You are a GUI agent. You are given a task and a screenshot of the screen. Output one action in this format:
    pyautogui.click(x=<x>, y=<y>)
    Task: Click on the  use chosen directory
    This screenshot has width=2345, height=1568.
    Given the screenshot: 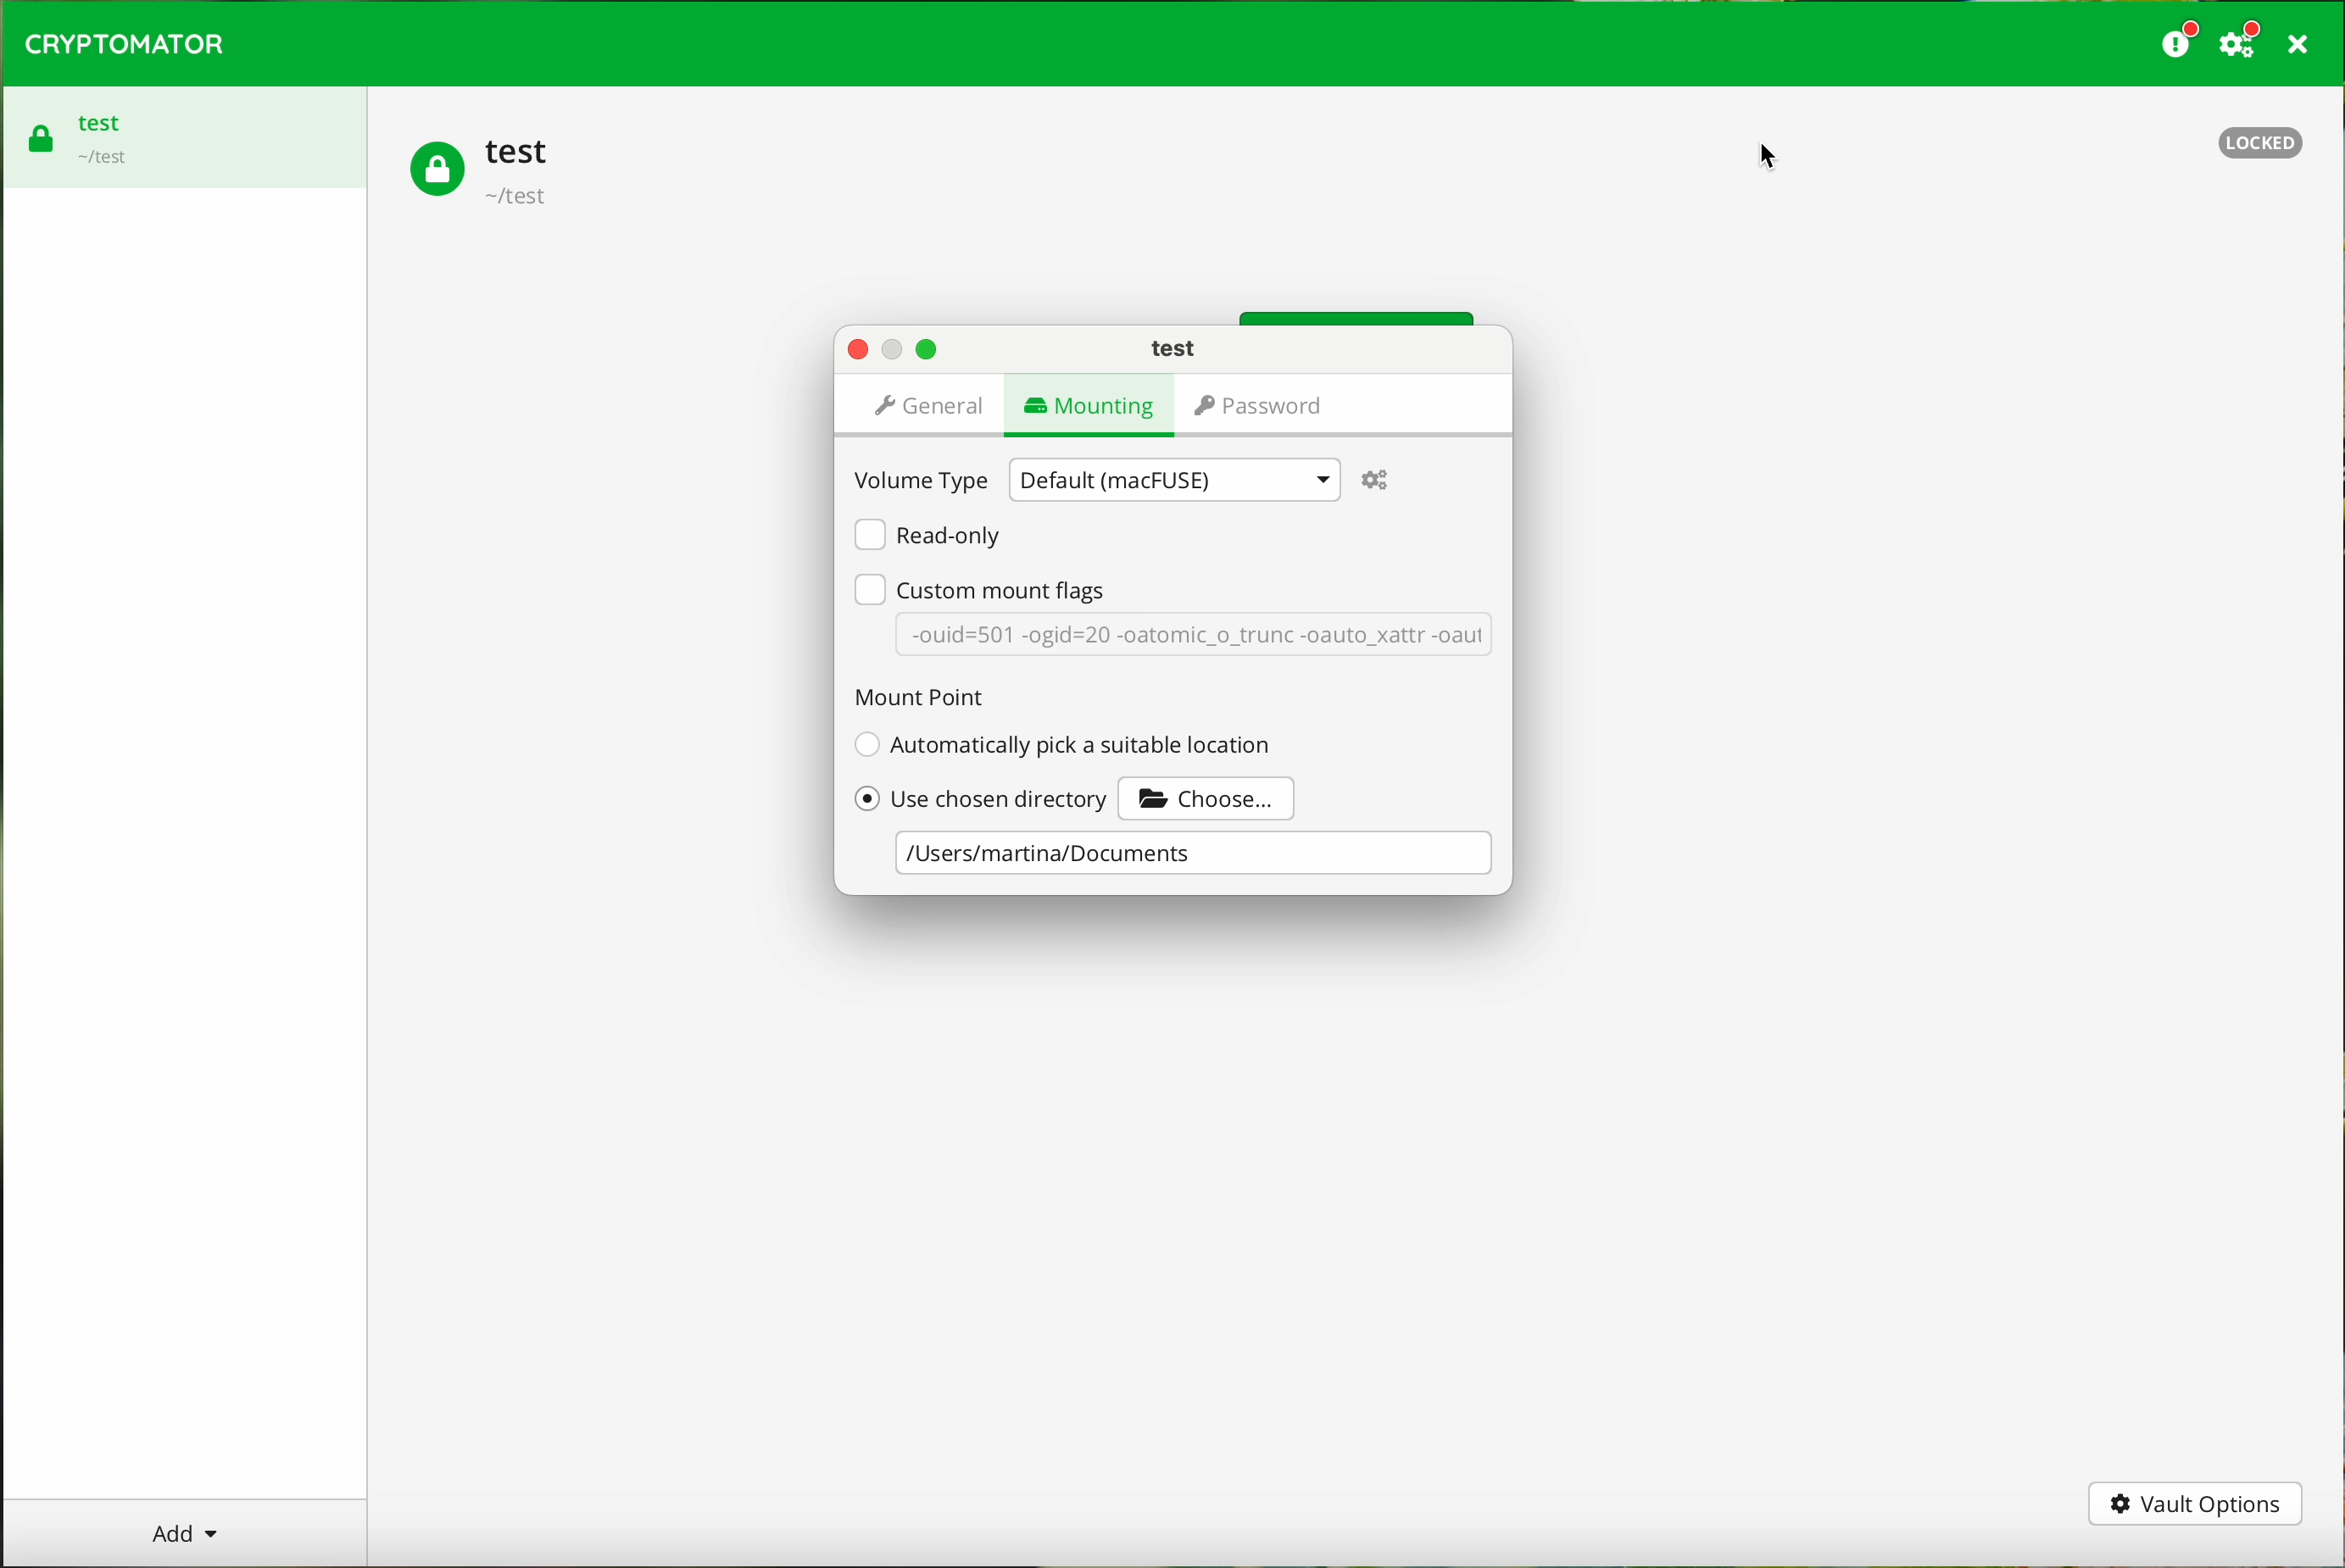 What is the action you would take?
    pyautogui.click(x=982, y=796)
    